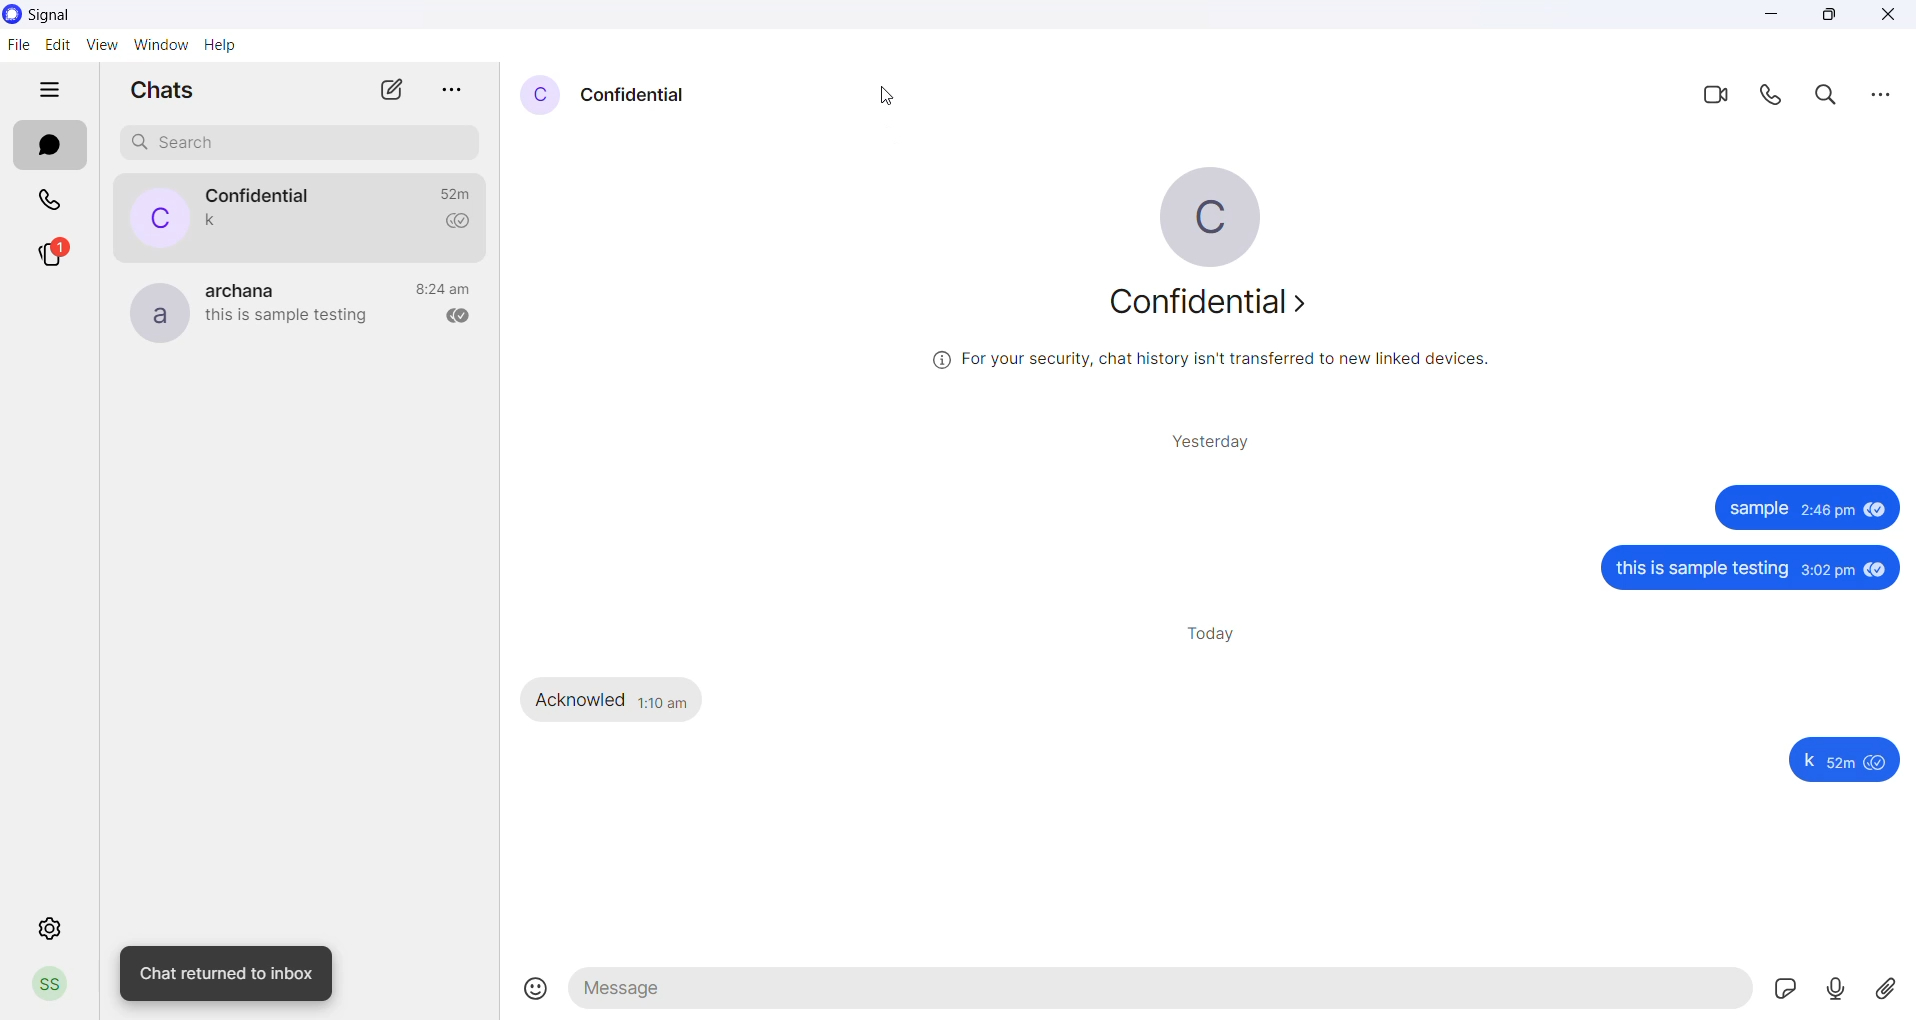  What do you see at coordinates (540, 93) in the screenshot?
I see `profile picture` at bounding box center [540, 93].